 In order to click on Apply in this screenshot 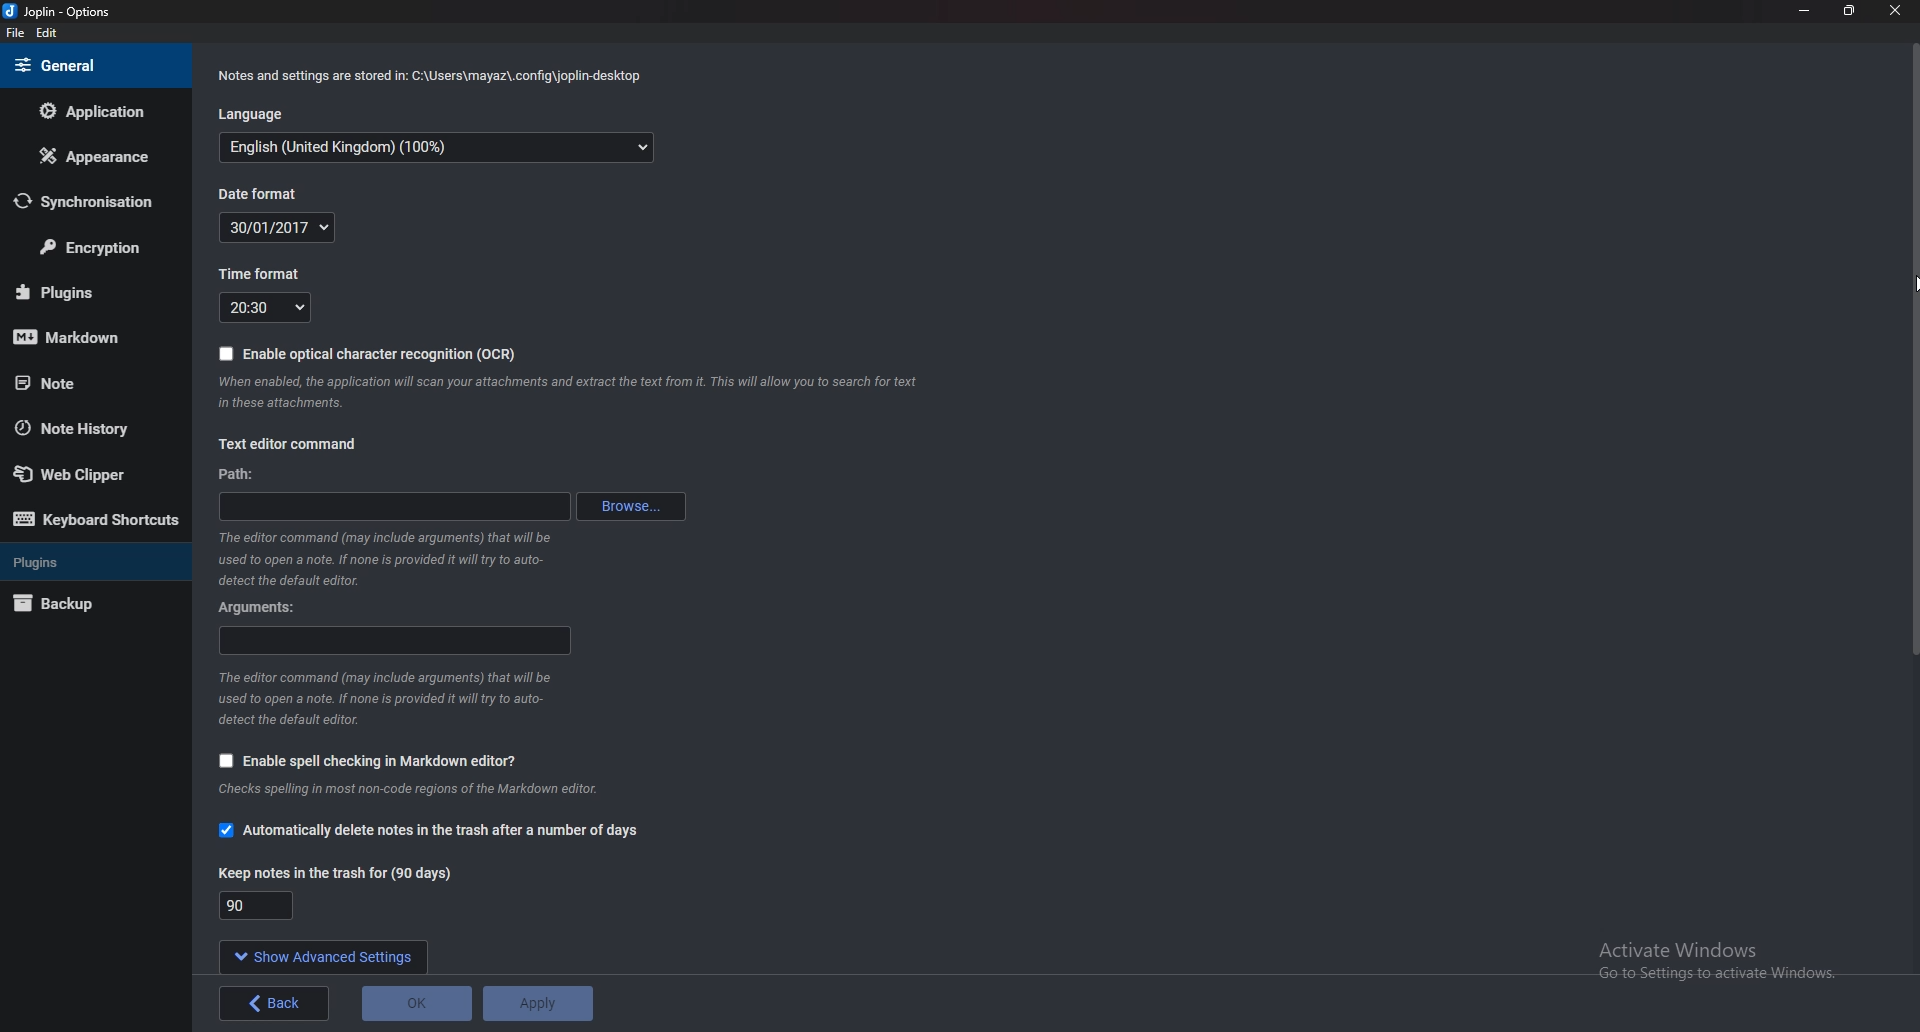, I will do `click(536, 1004)`.